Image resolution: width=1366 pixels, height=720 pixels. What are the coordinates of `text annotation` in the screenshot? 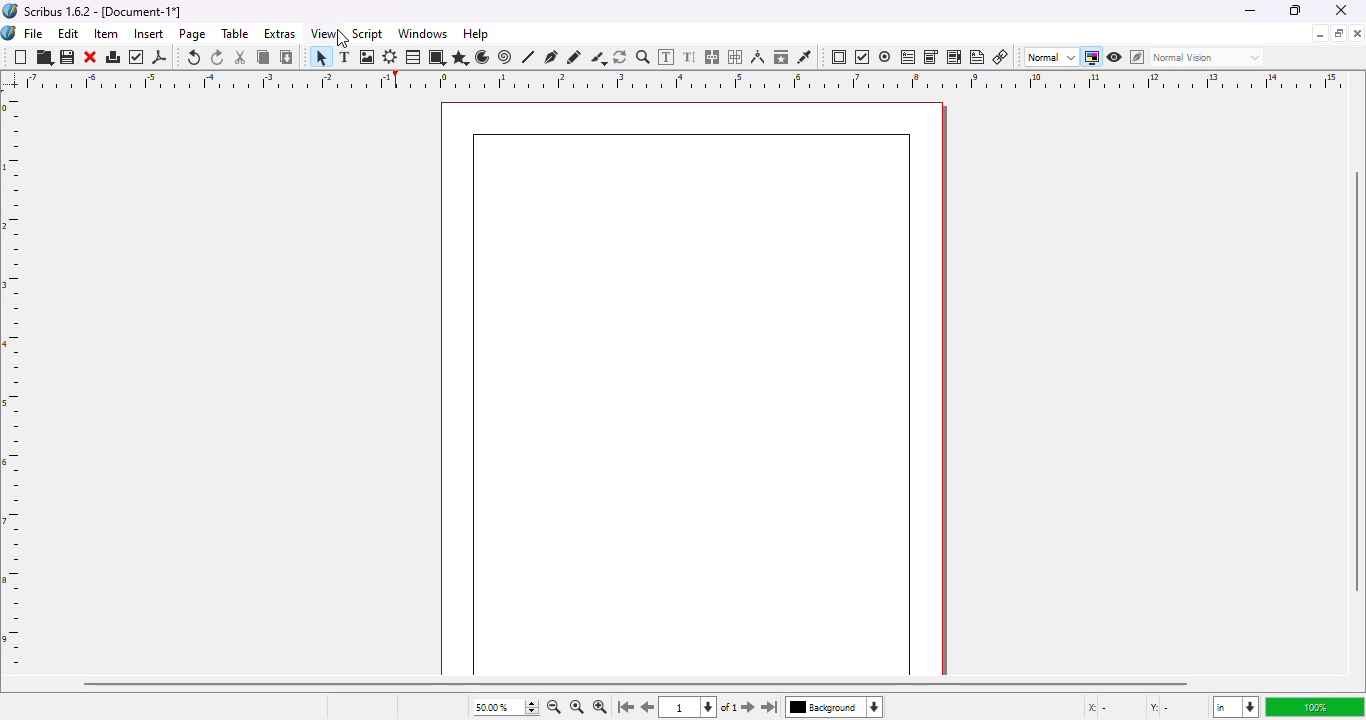 It's located at (978, 57).